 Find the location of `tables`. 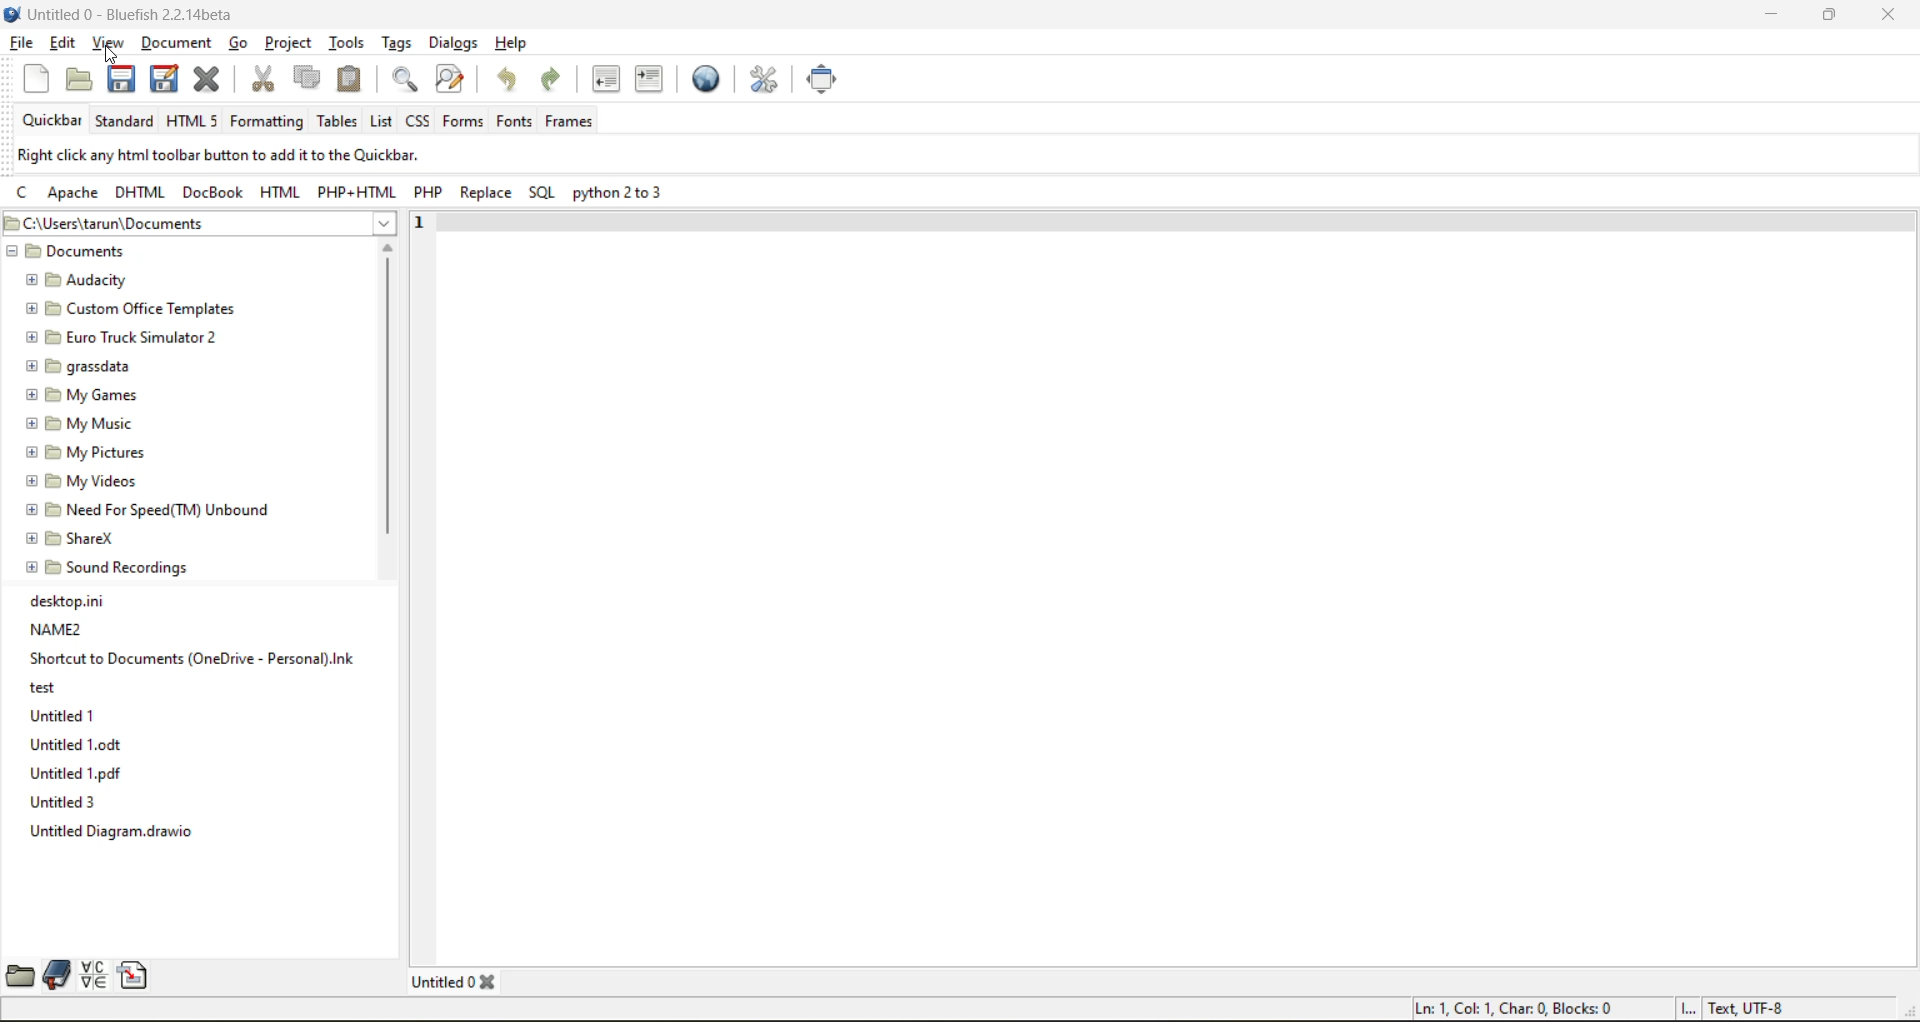

tables is located at coordinates (334, 121).